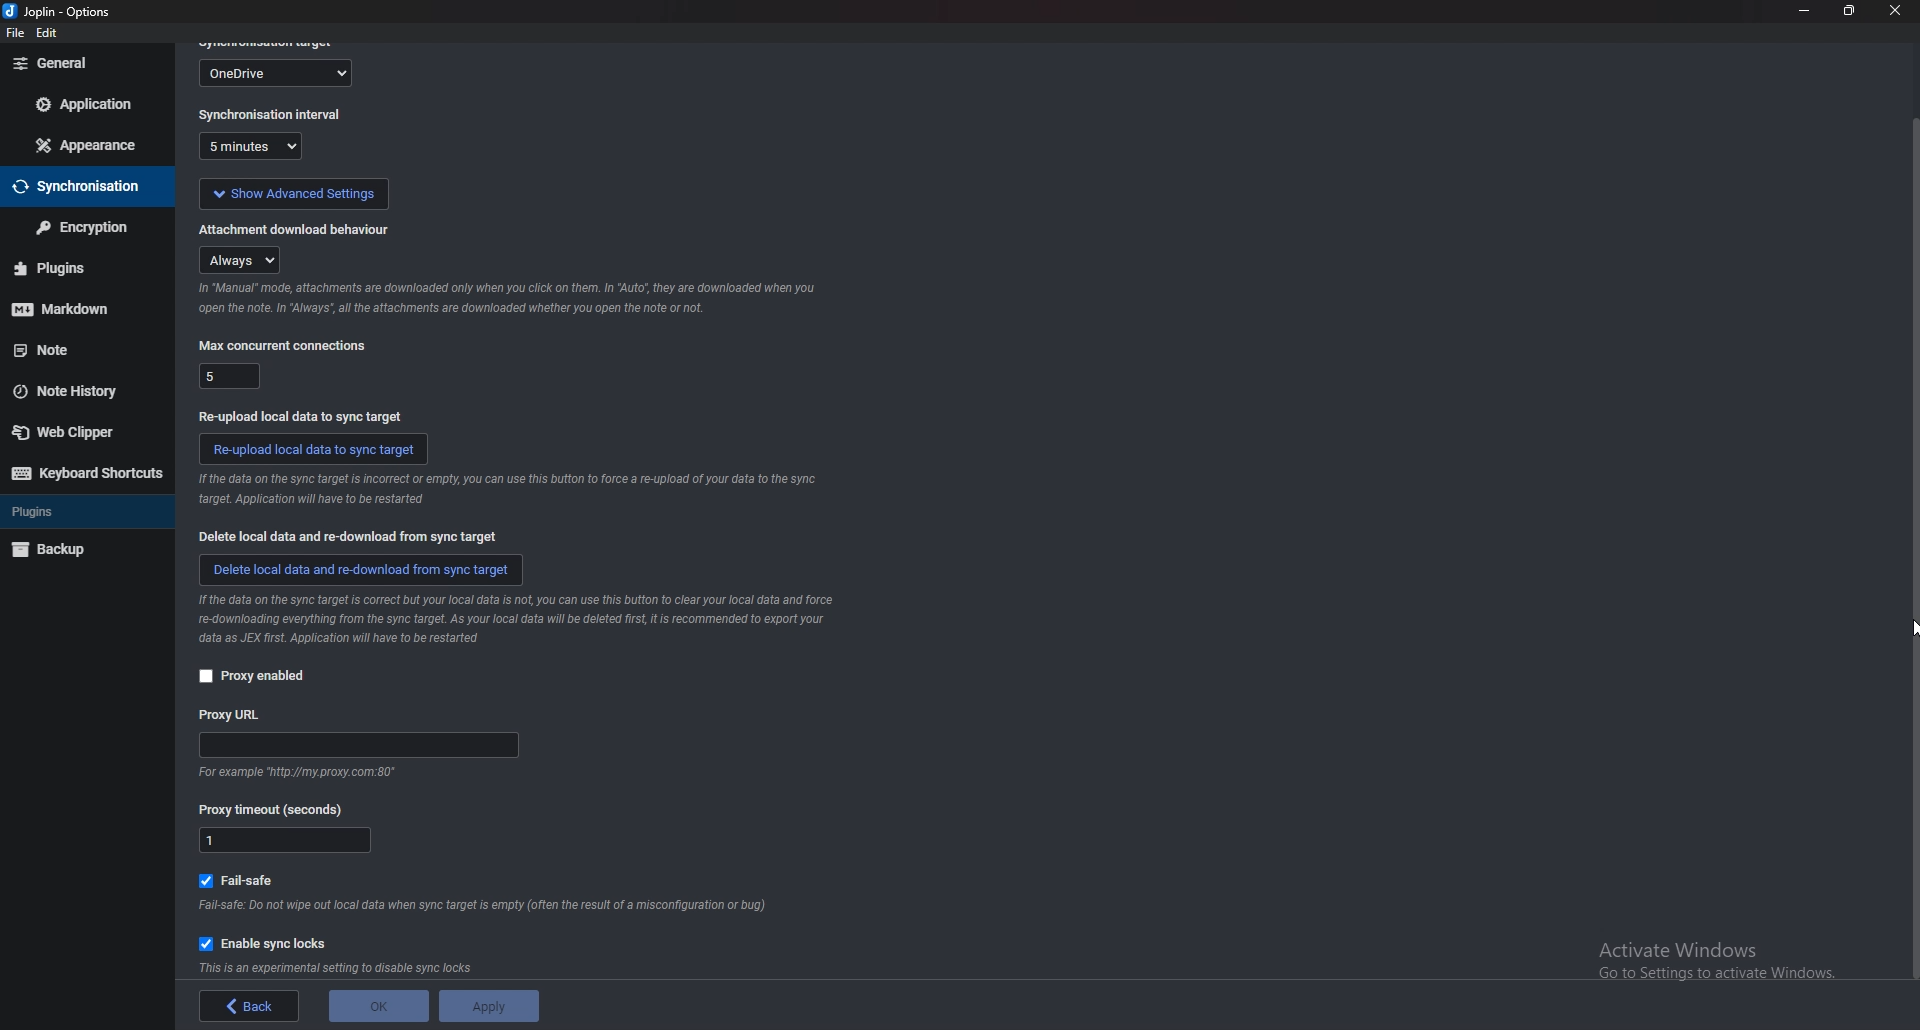  Describe the element at coordinates (74, 551) in the screenshot. I see `backup` at that location.